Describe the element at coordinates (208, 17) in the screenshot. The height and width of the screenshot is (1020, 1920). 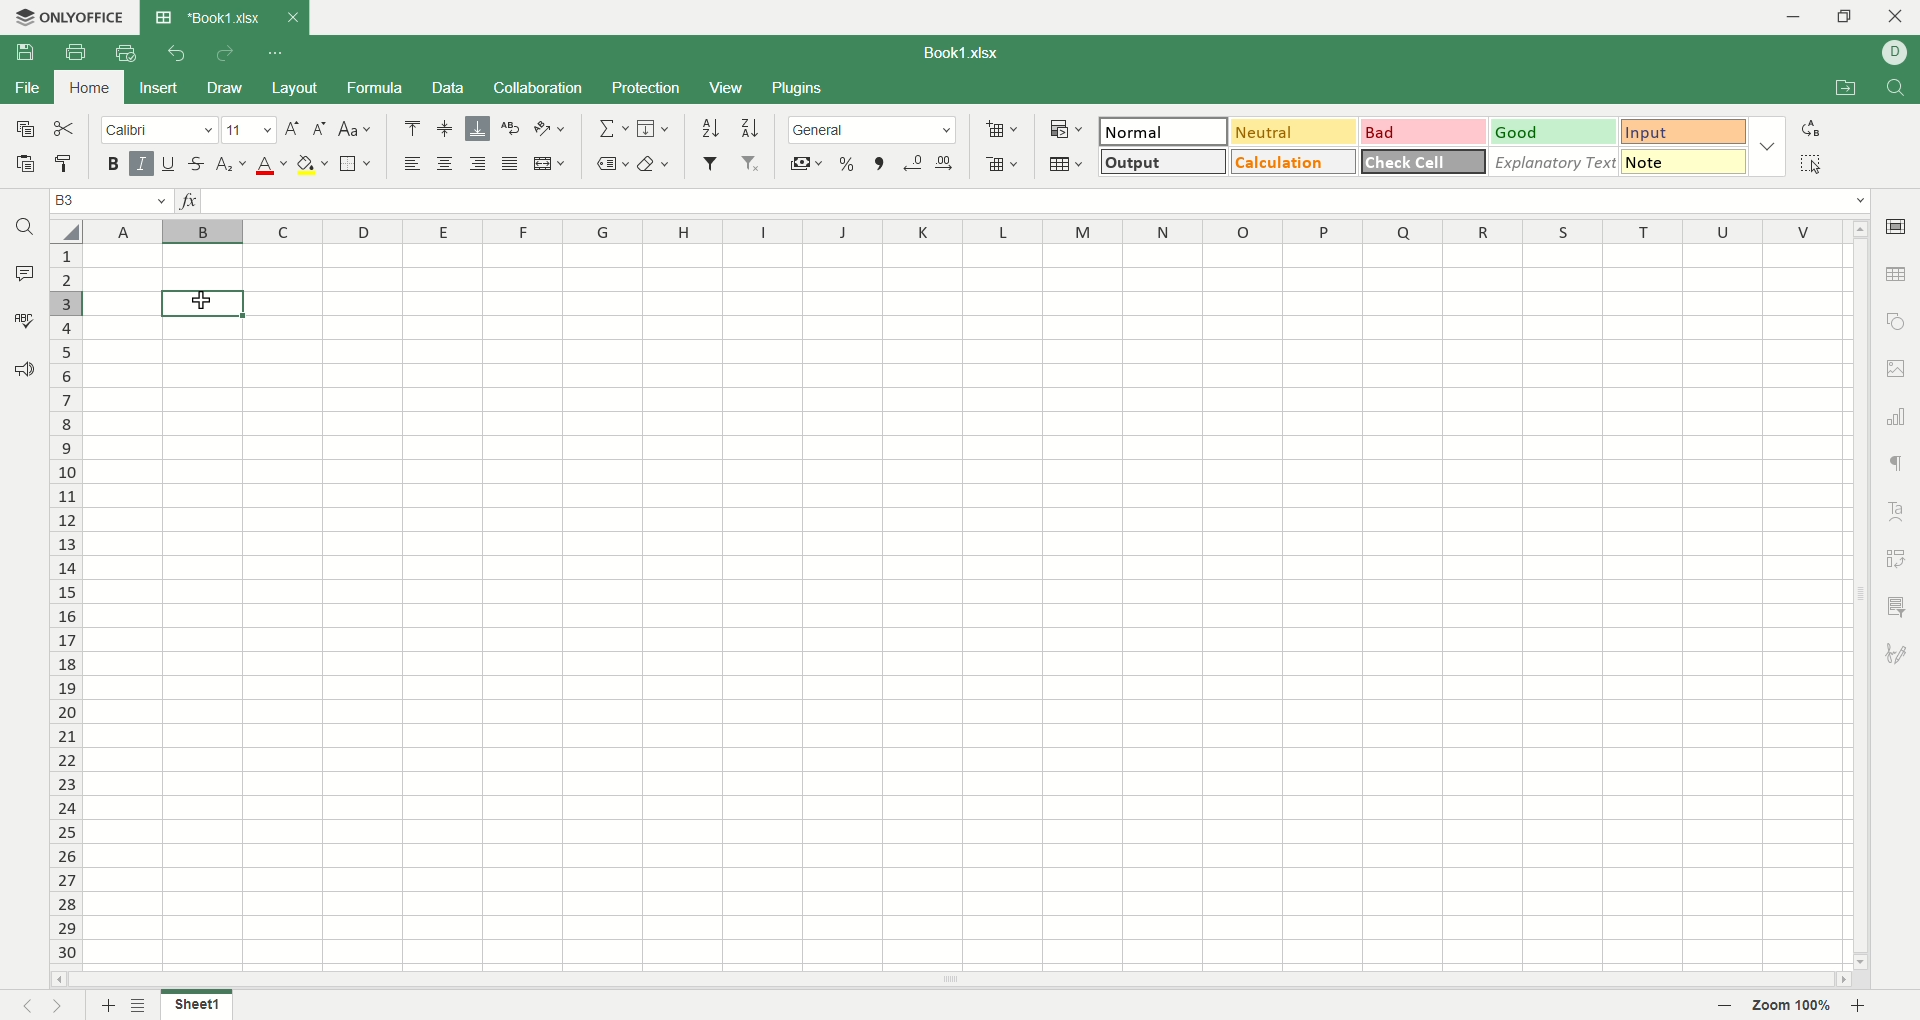
I see `Book1.xlsx` at that location.